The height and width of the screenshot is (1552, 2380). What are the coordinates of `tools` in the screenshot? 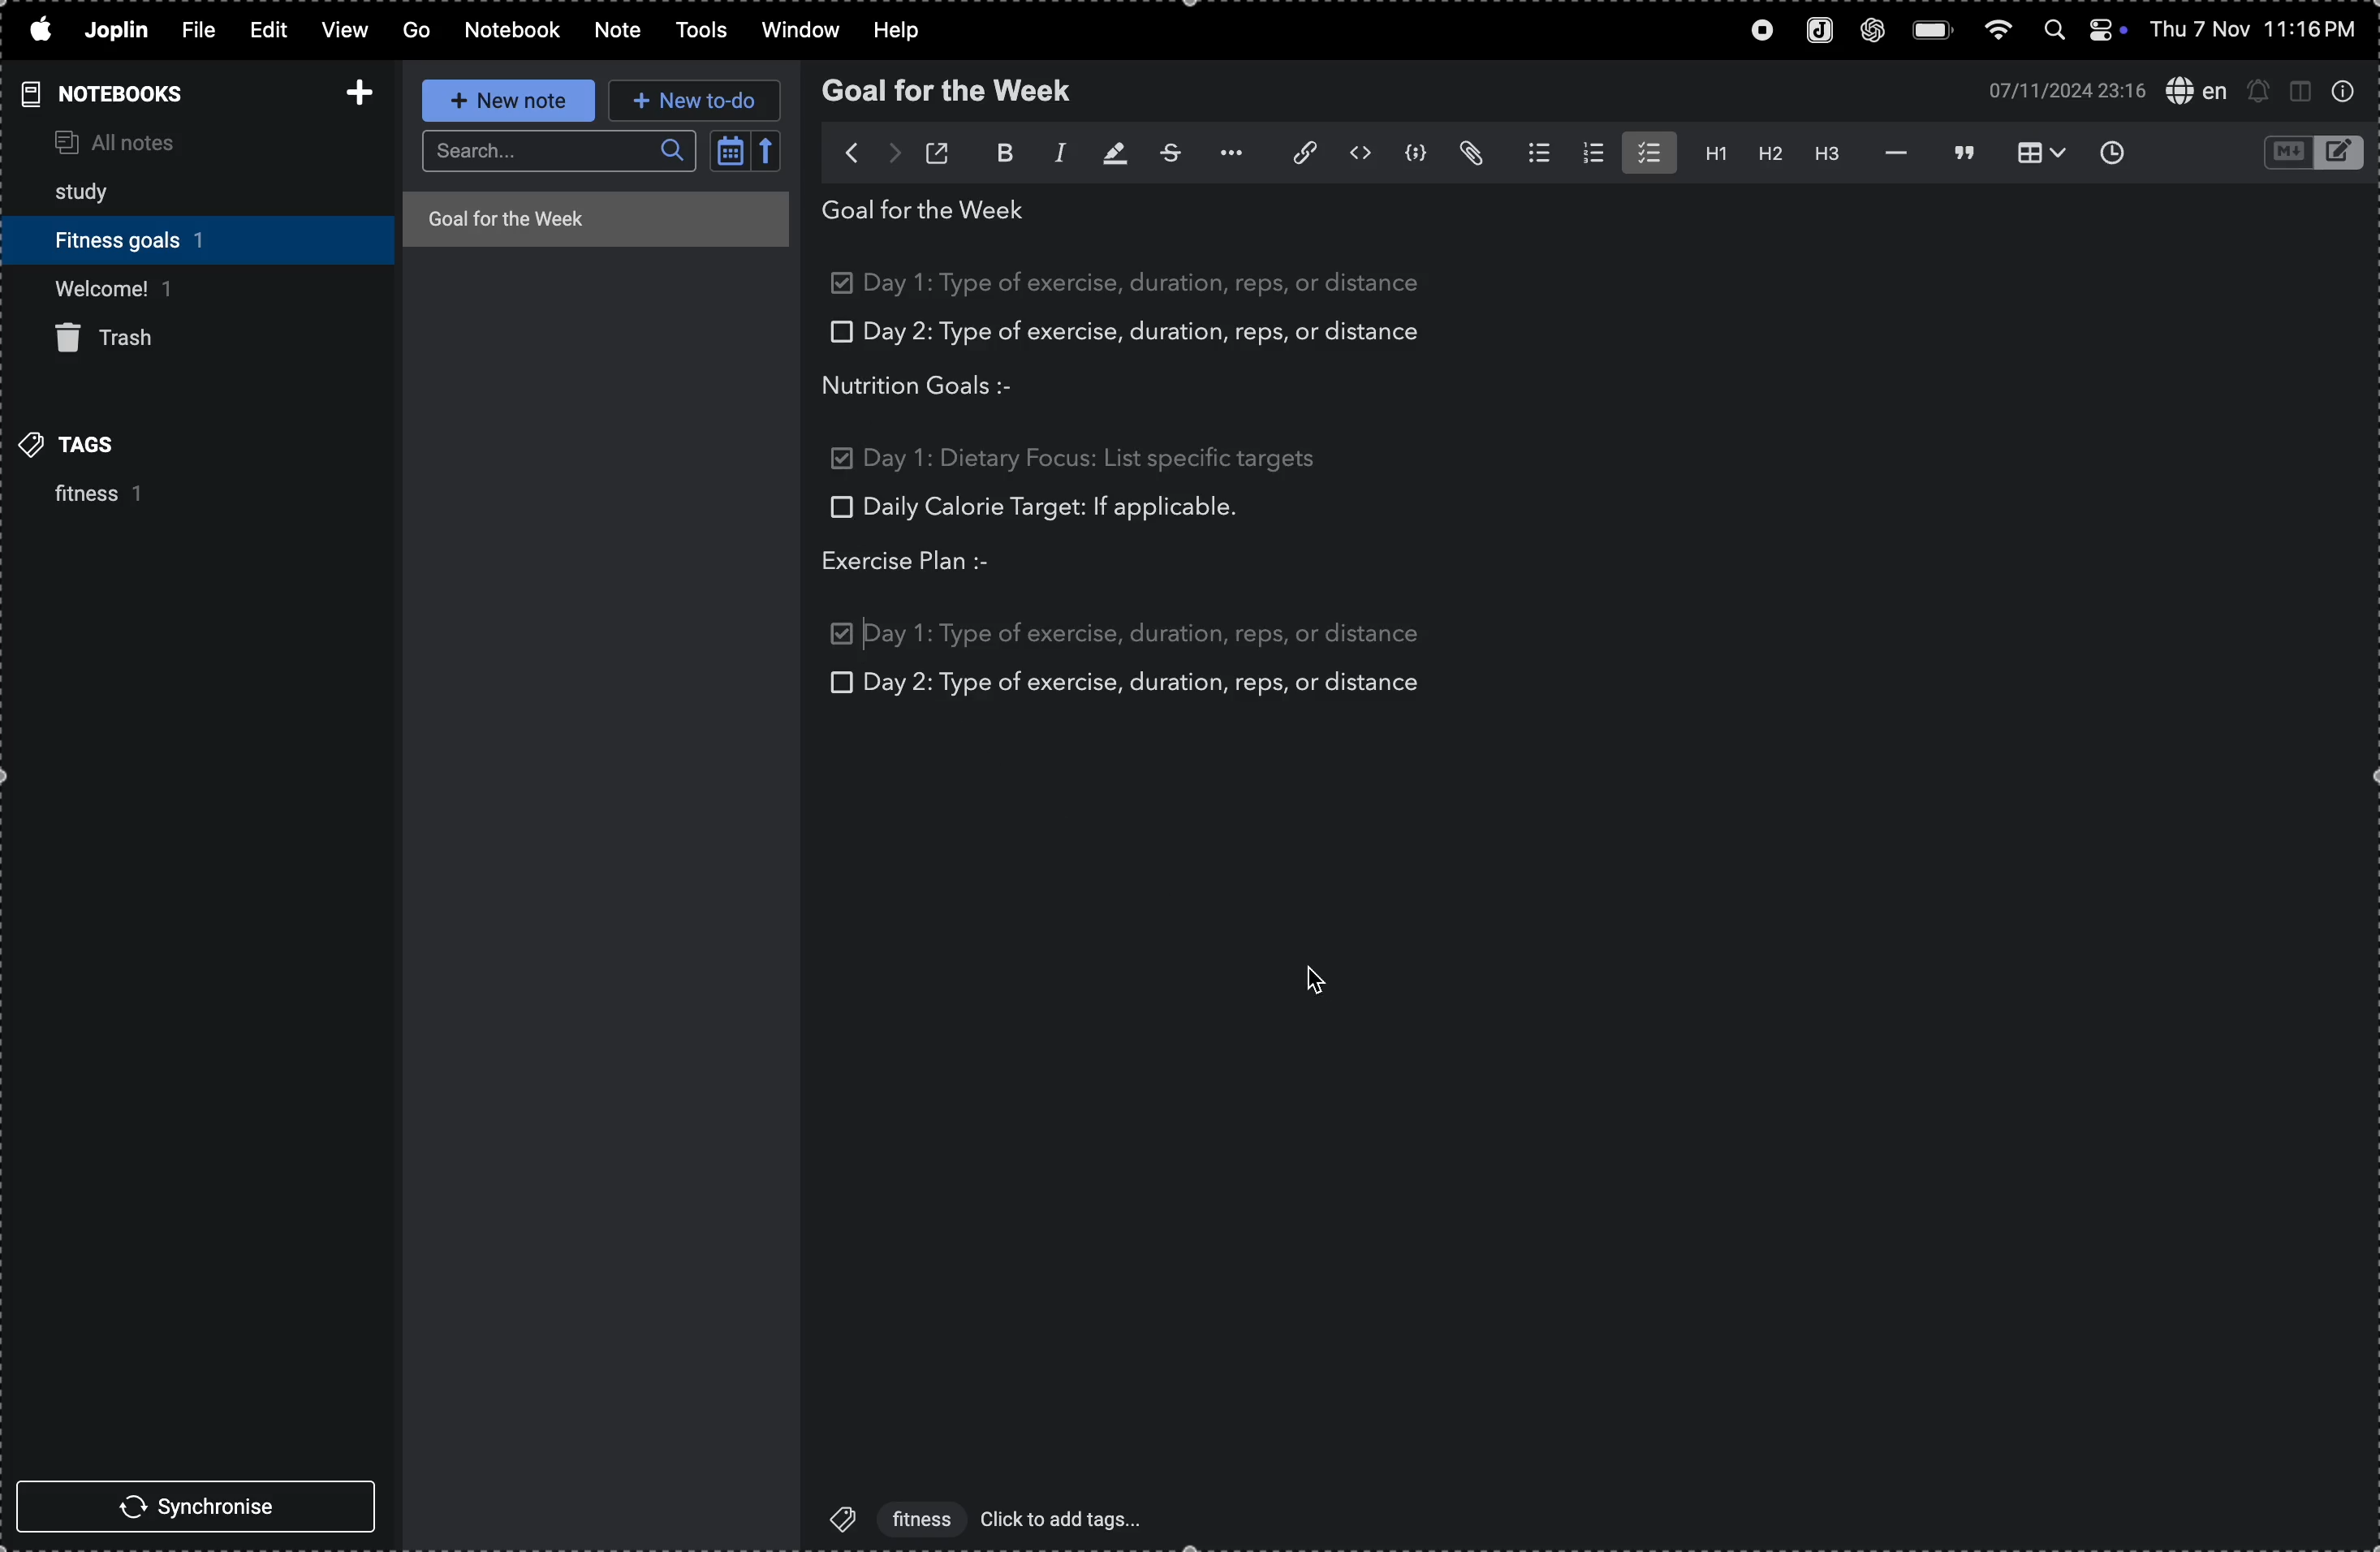 It's located at (698, 31).